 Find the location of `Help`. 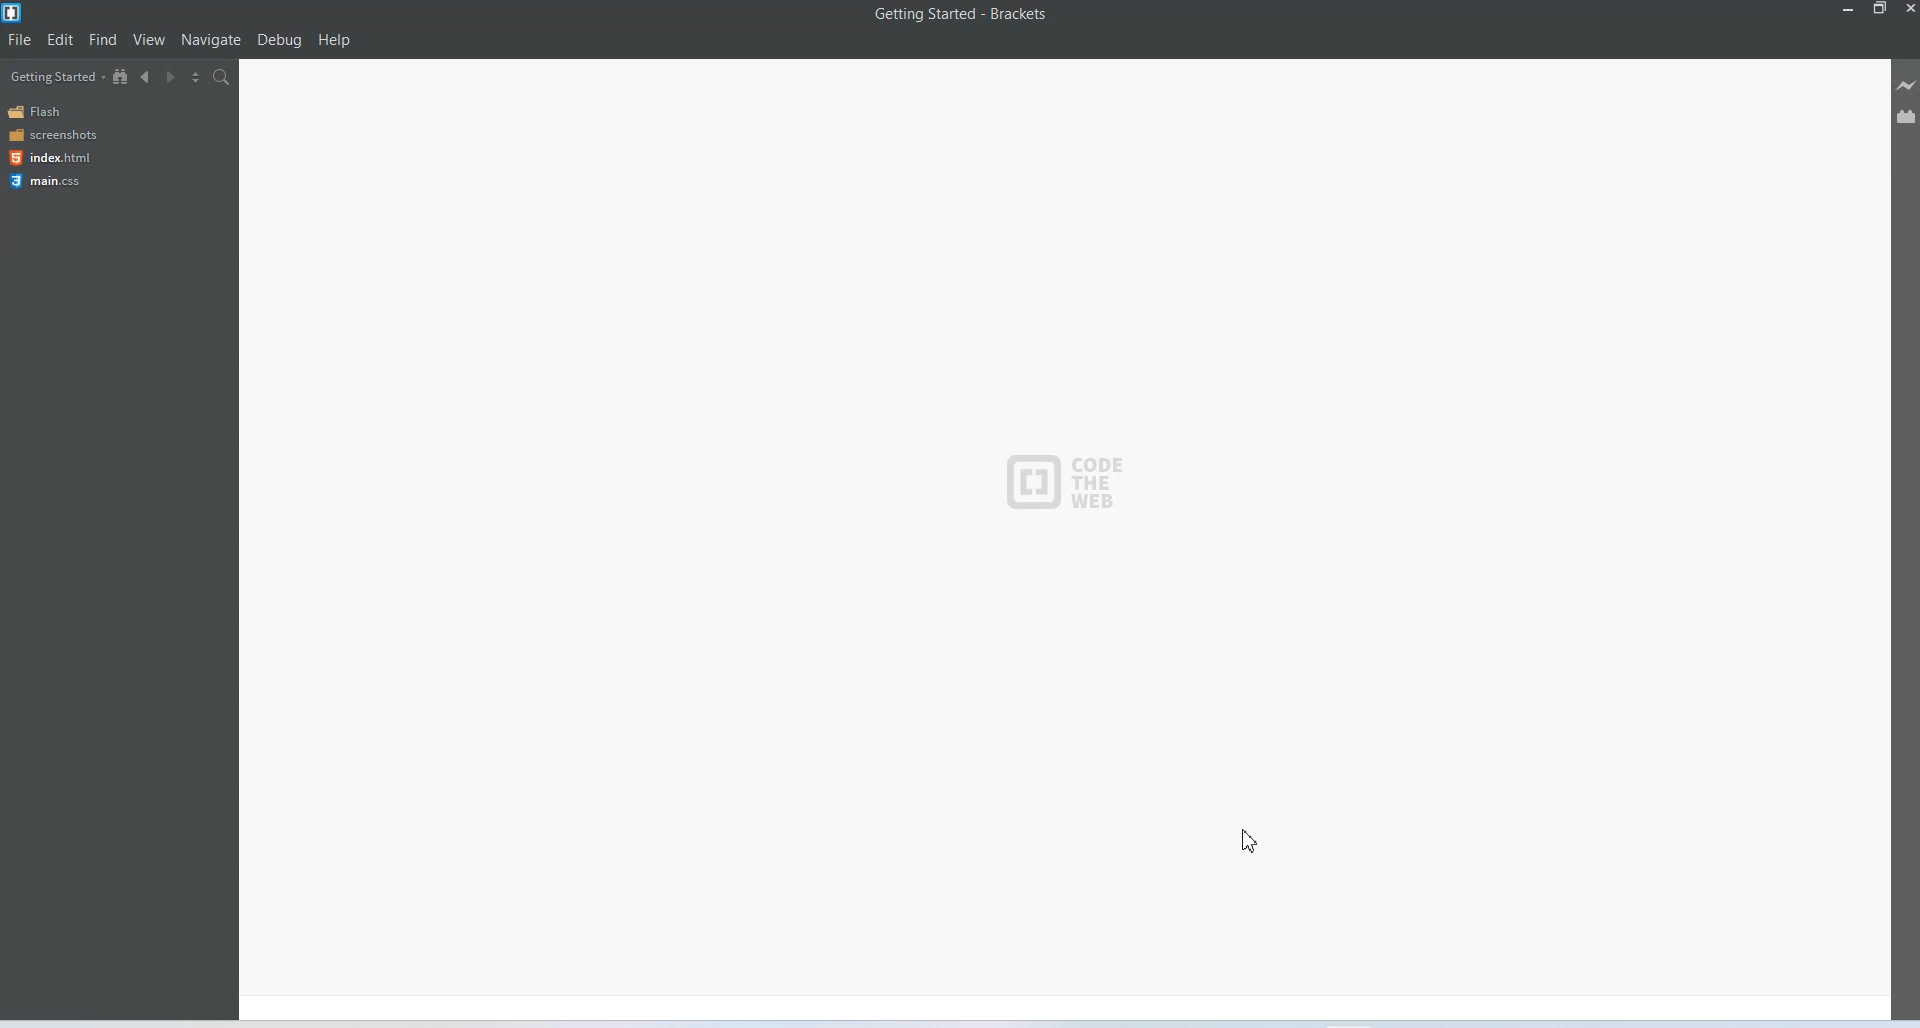

Help is located at coordinates (334, 41).